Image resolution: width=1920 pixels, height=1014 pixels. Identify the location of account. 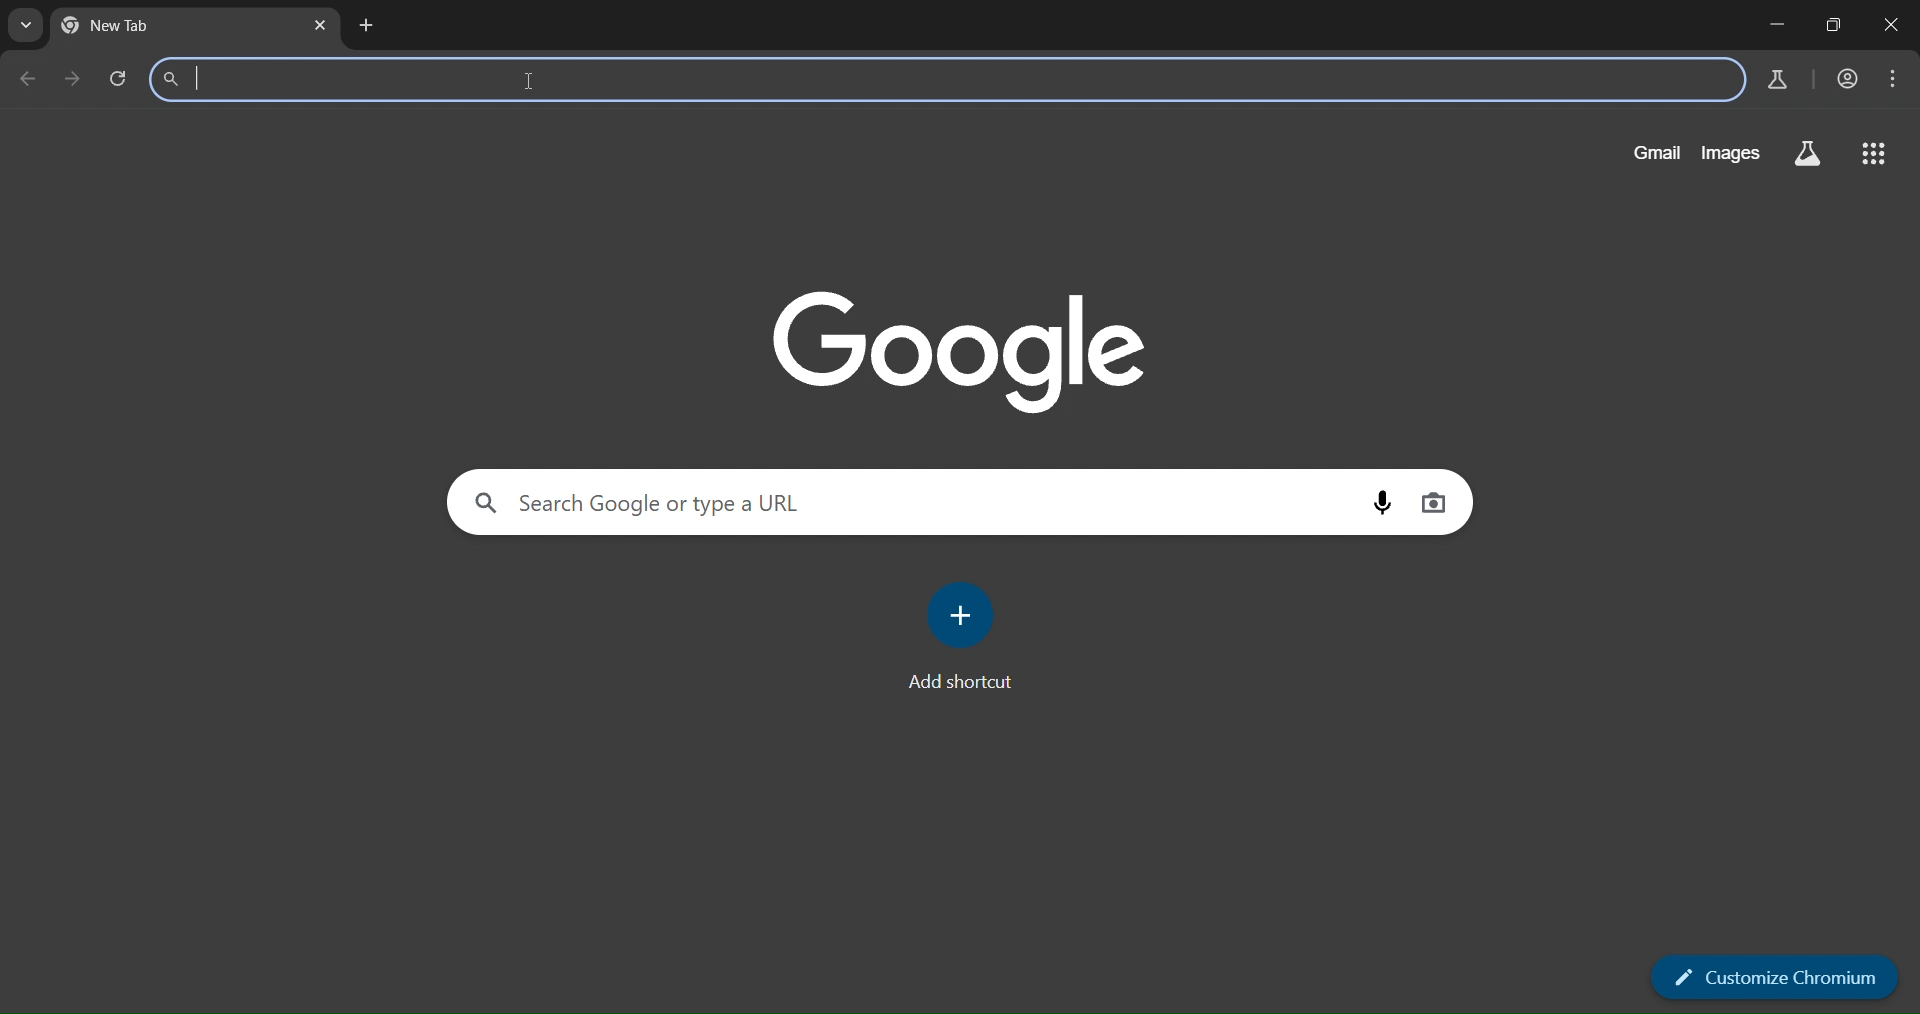
(1847, 80).